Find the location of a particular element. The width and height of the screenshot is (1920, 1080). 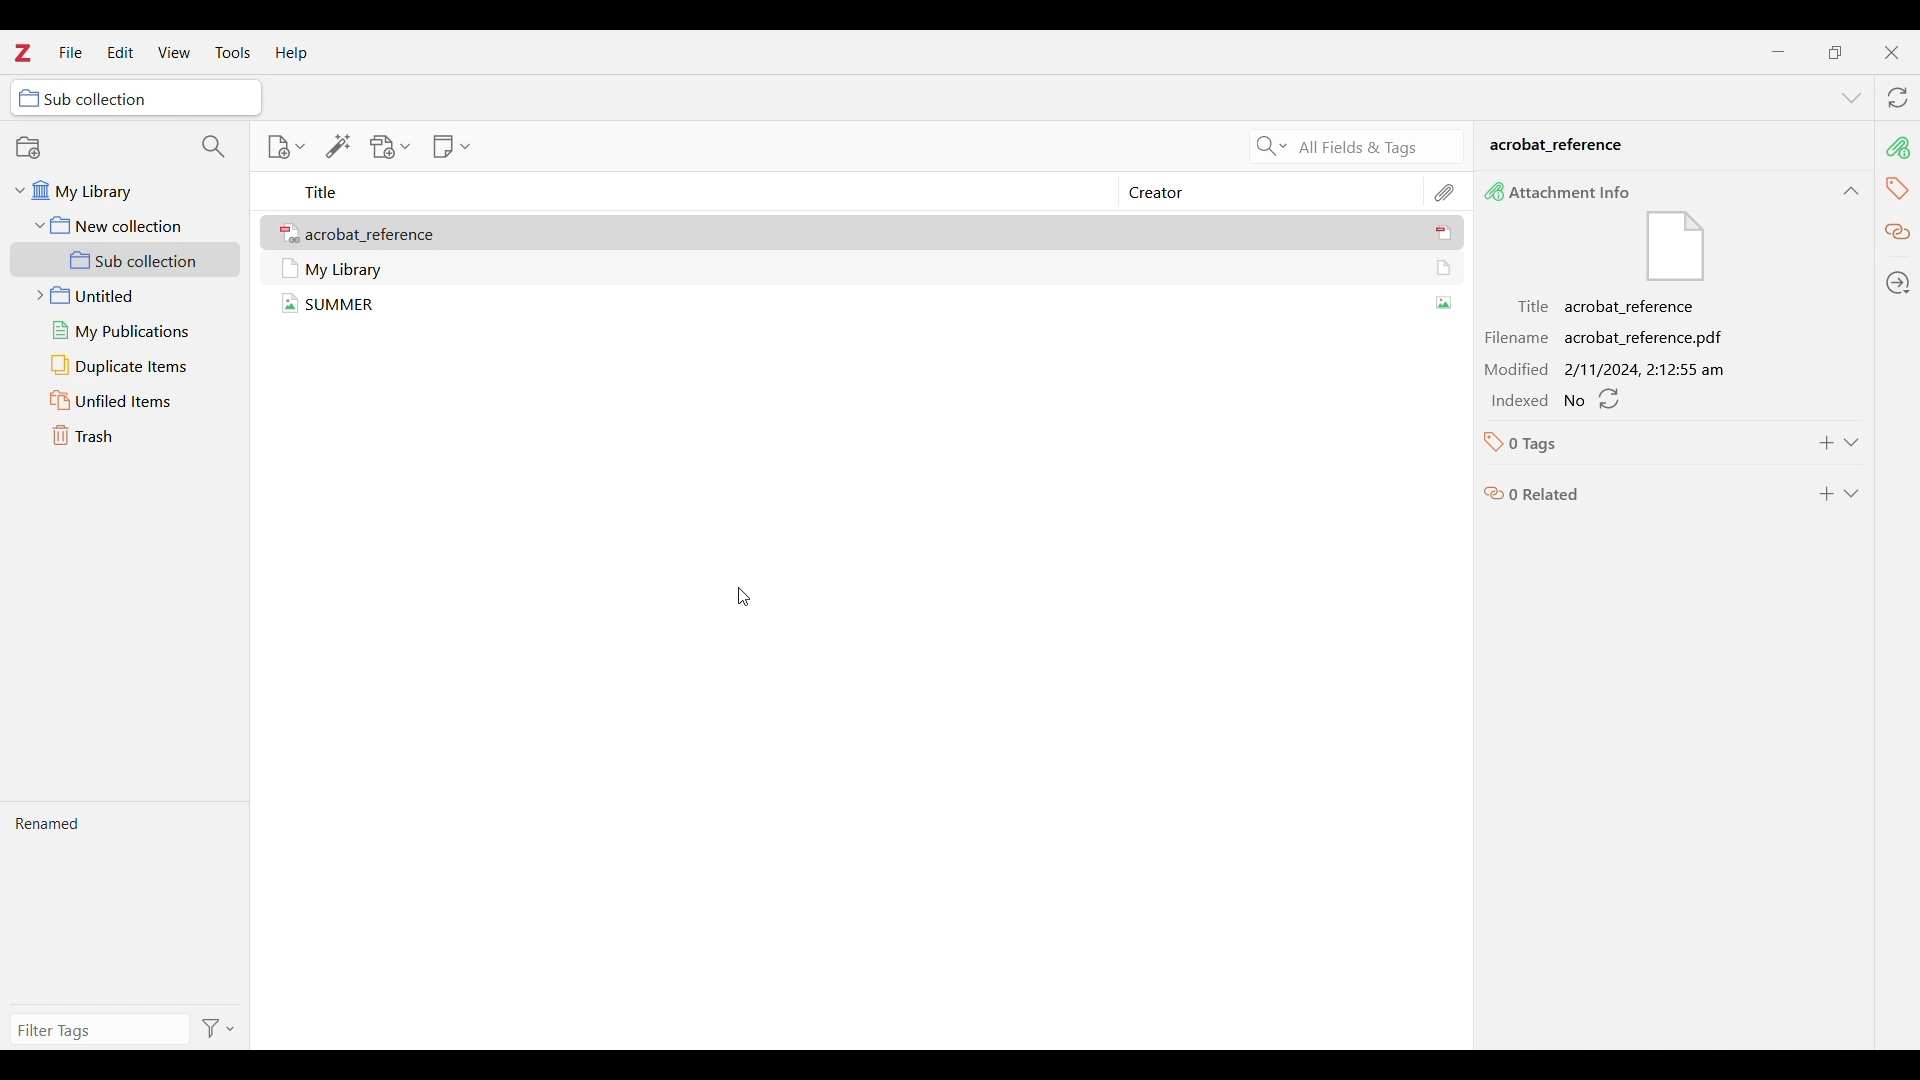

Tags is located at coordinates (1895, 188).